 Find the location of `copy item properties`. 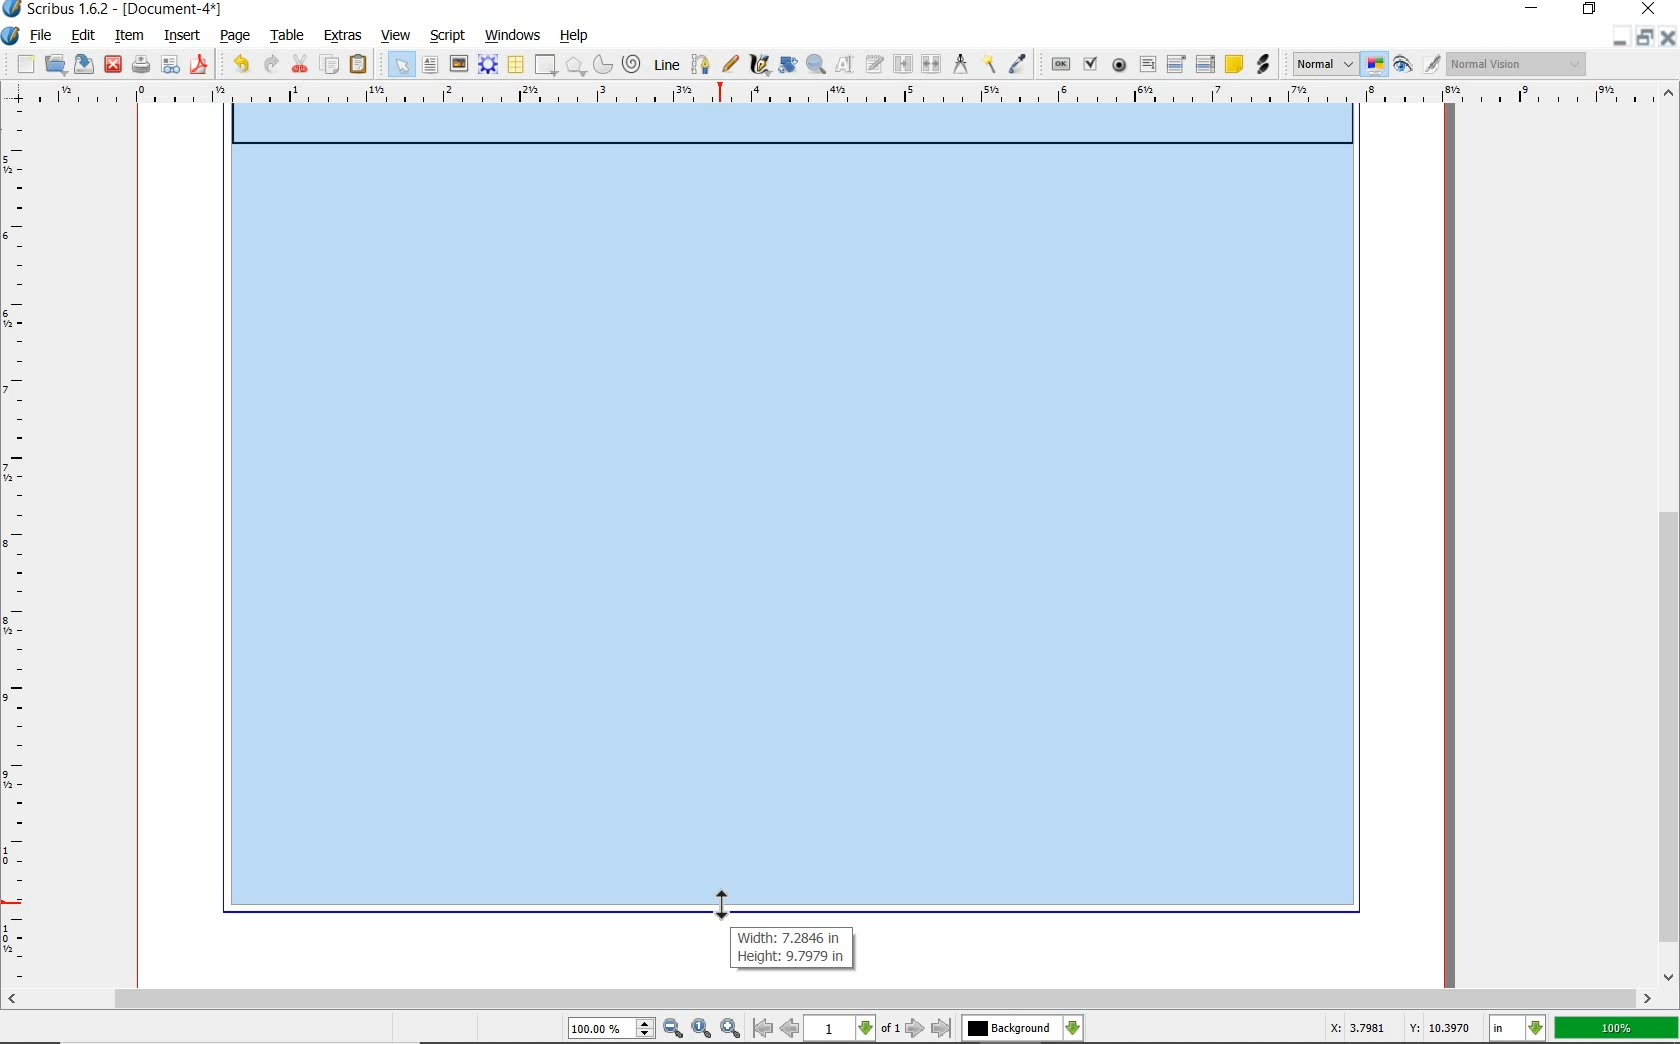

copy item properties is located at coordinates (989, 64).